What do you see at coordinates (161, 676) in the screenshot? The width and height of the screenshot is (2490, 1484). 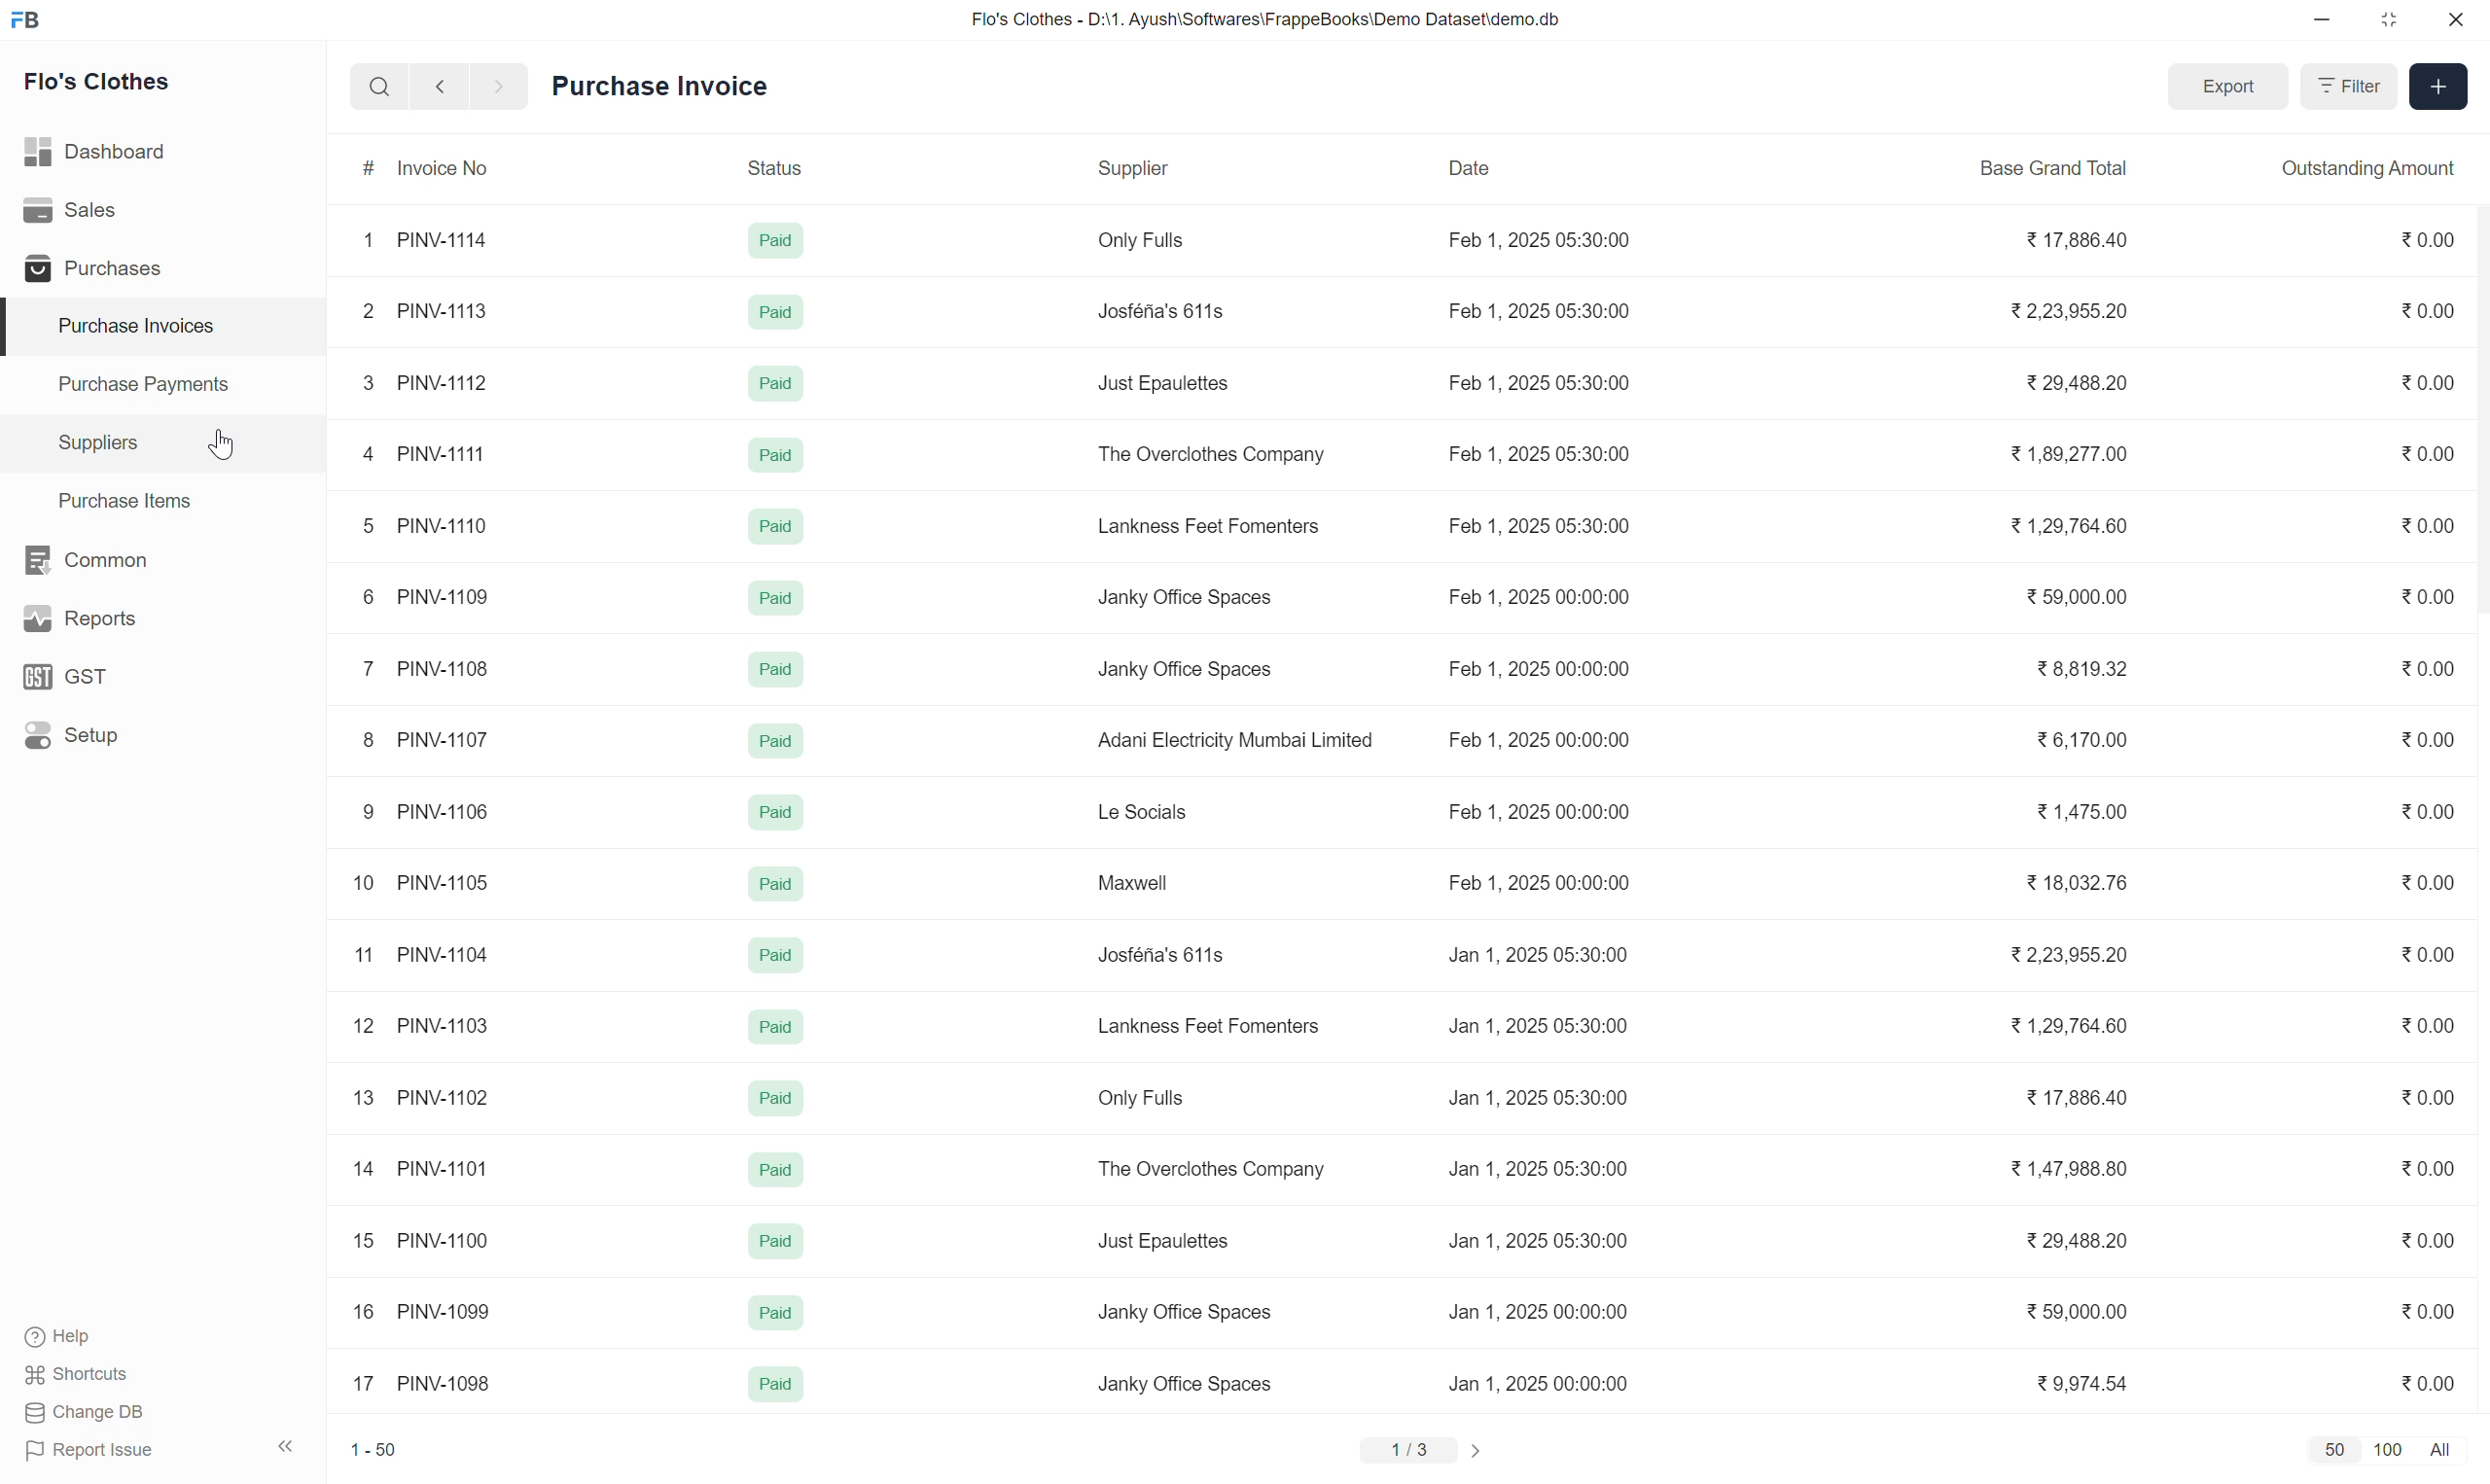 I see `GST` at bounding box center [161, 676].